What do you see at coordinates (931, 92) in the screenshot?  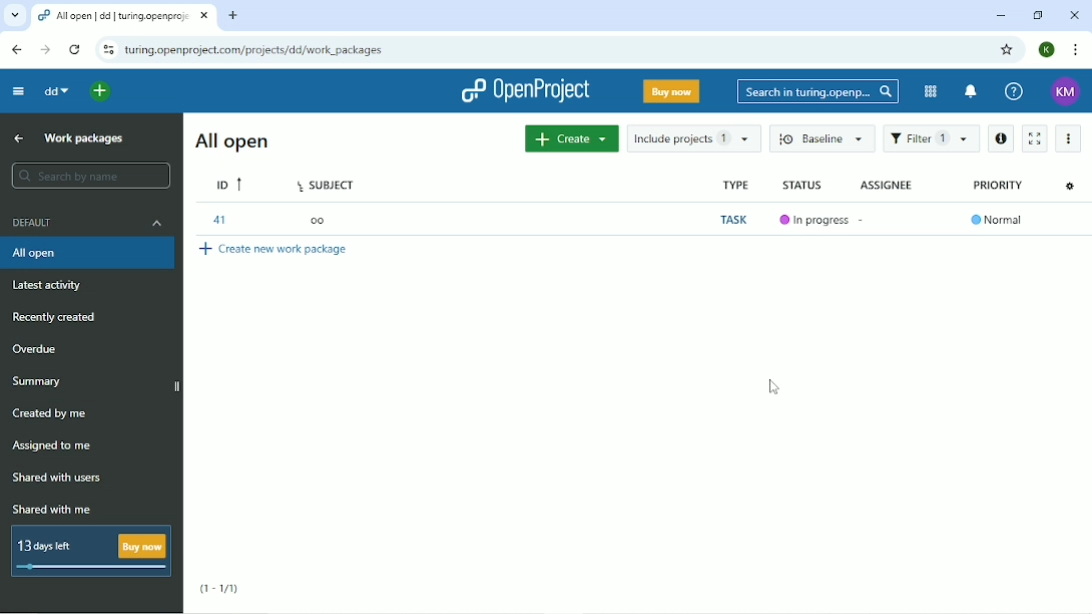 I see `Modules` at bounding box center [931, 92].